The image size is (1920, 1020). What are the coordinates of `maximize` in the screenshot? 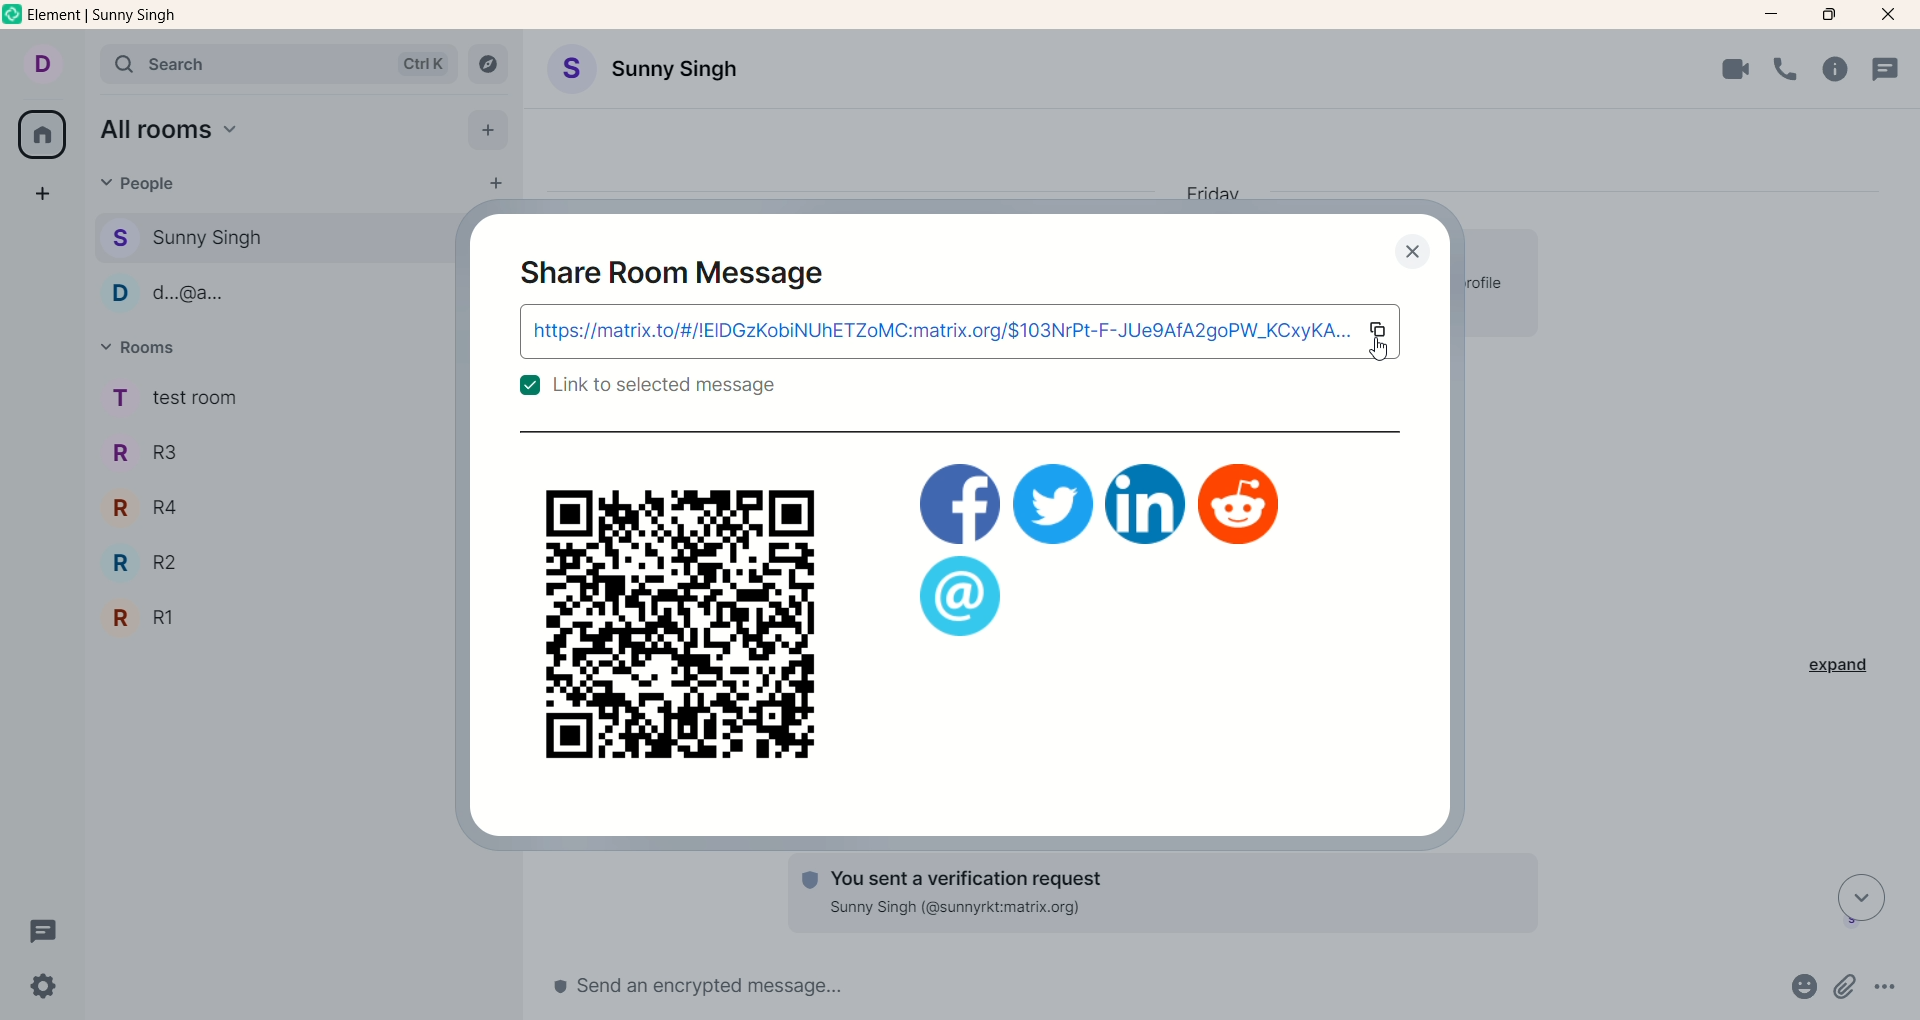 It's located at (1826, 15).